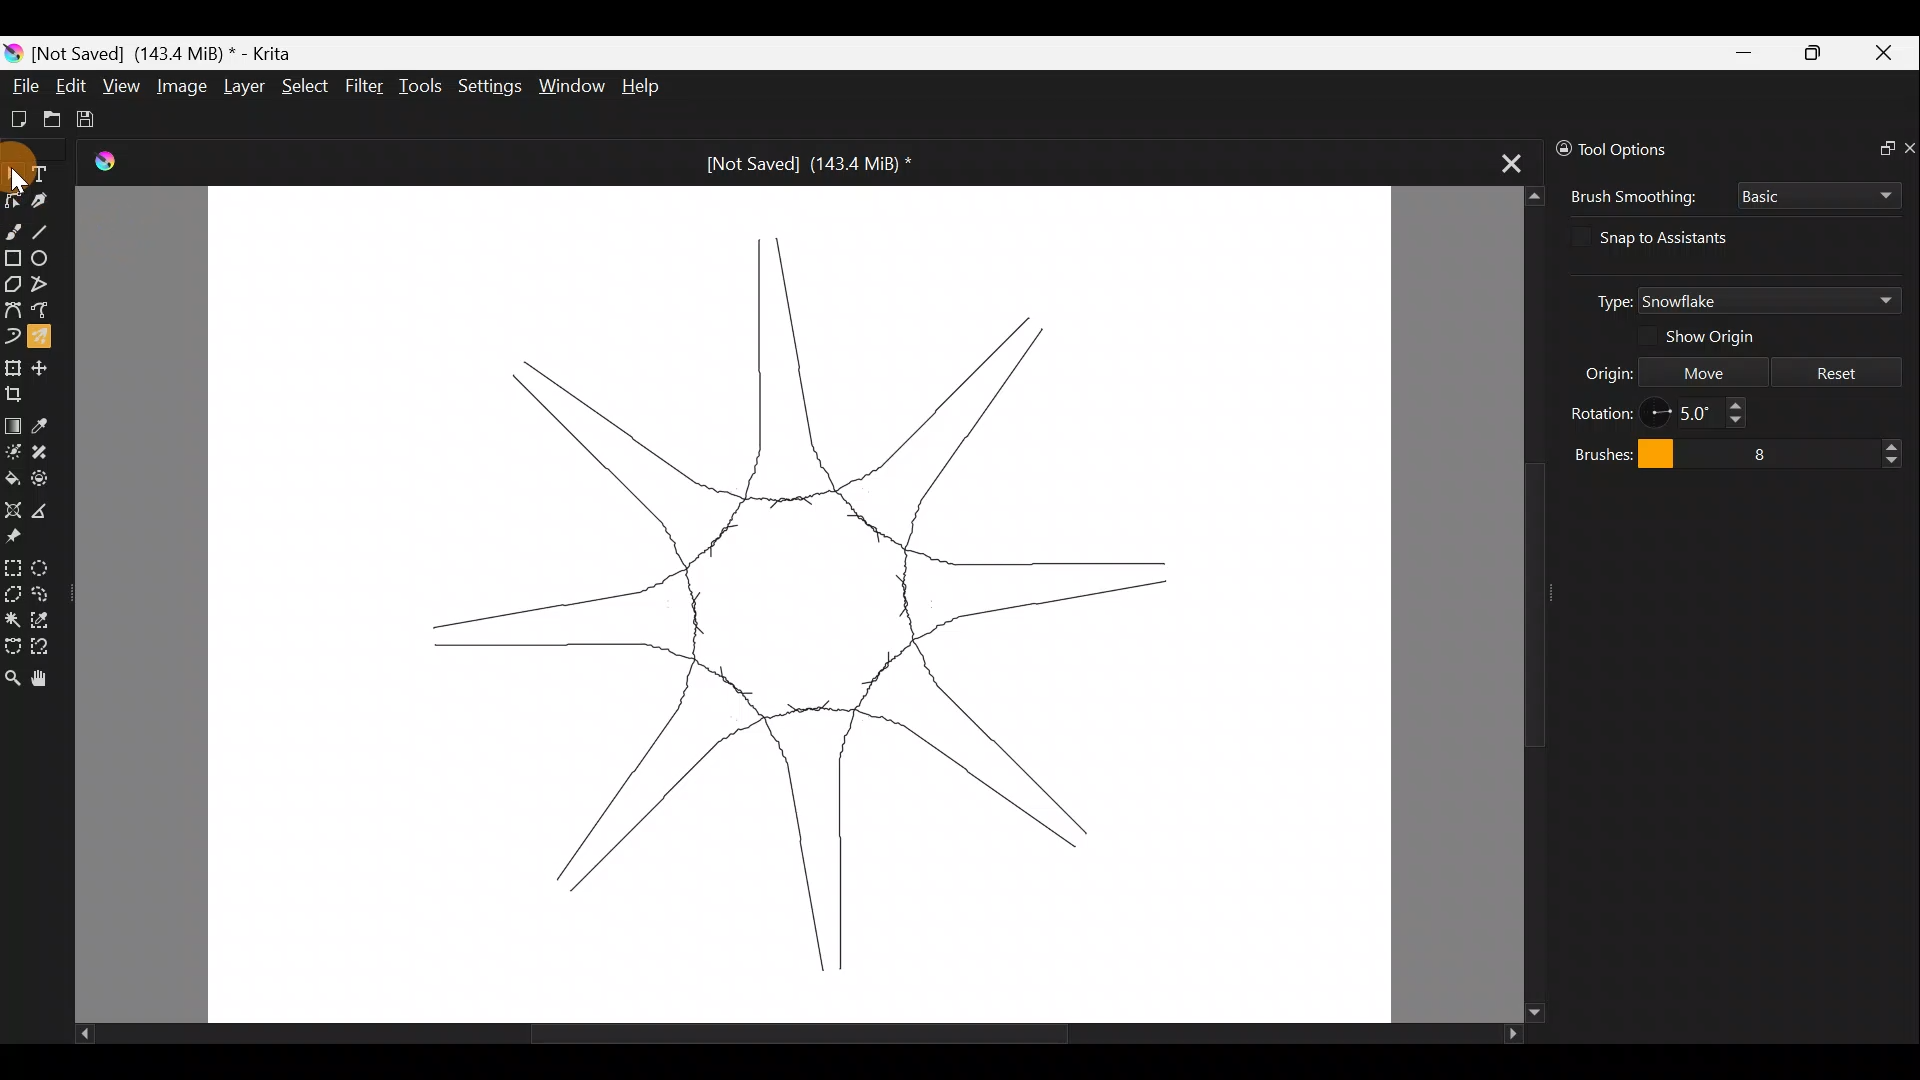 The height and width of the screenshot is (1080, 1920). Describe the element at coordinates (43, 479) in the screenshot. I see `Enclose and fill tool` at that location.